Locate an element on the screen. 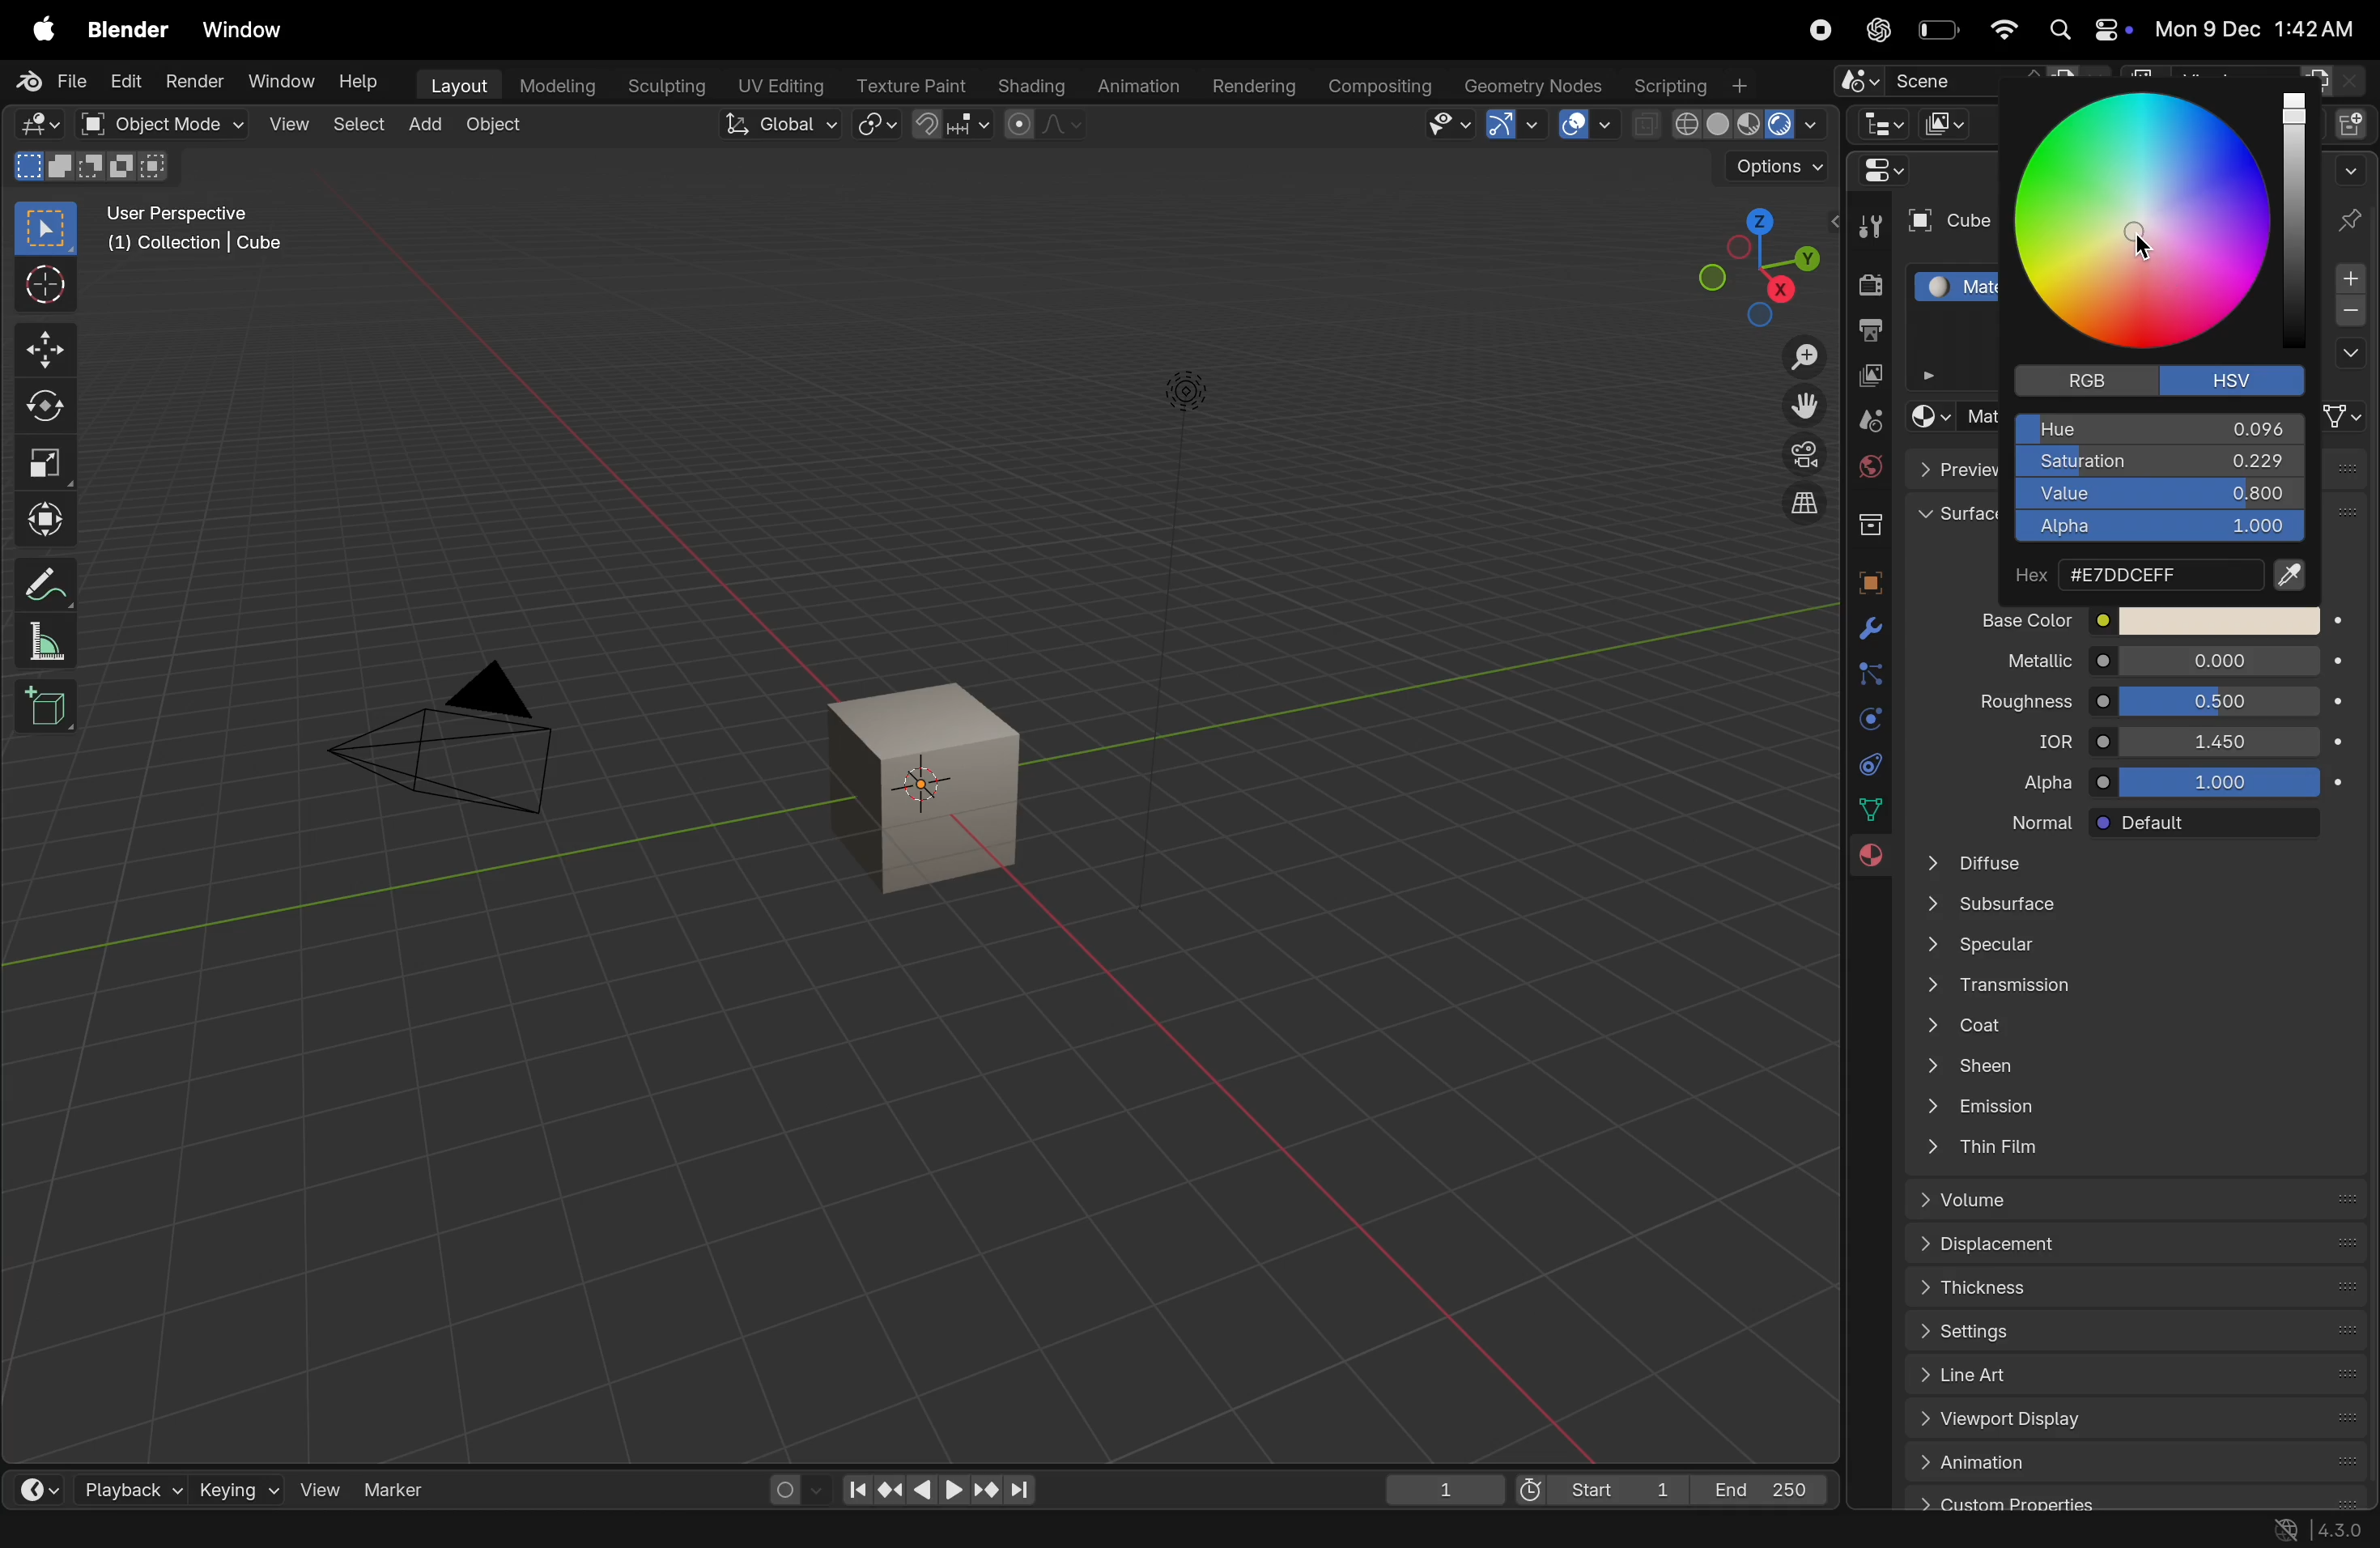 This screenshot has width=2380, height=1548. date and time is located at coordinates (2259, 28).